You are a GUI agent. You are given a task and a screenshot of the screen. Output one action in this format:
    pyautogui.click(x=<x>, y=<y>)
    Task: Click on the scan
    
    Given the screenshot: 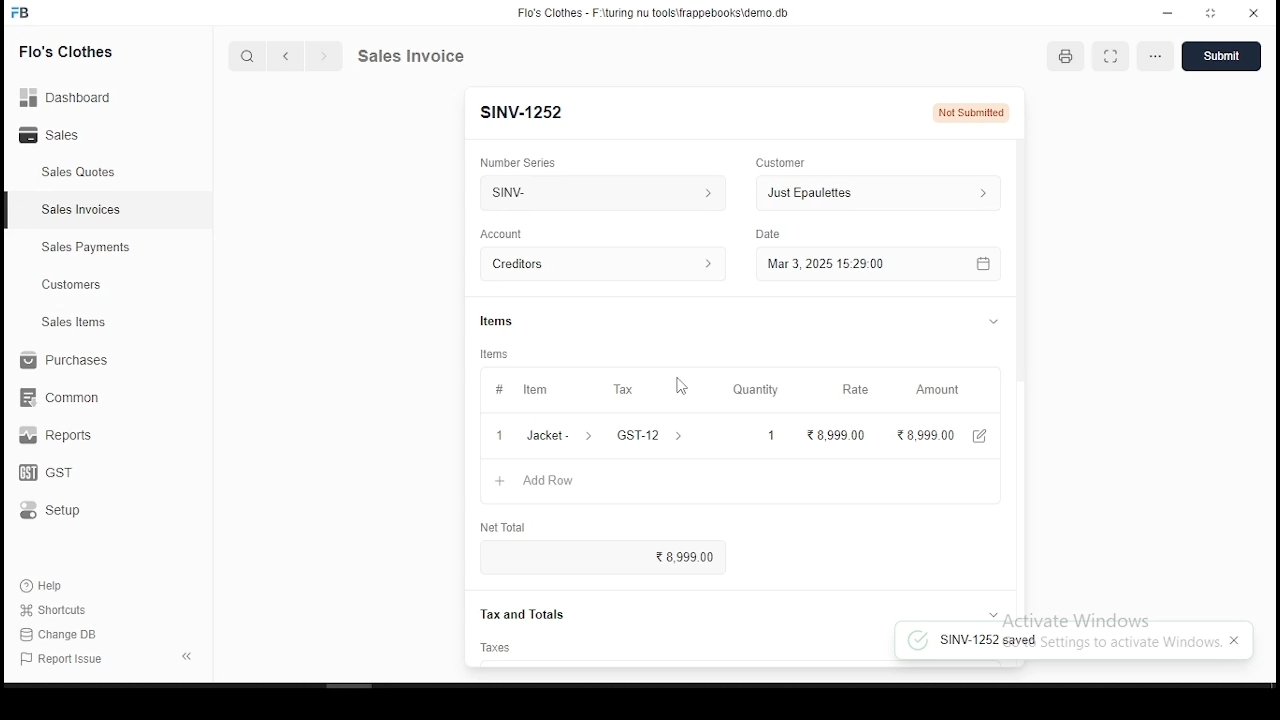 What is the action you would take?
    pyautogui.click(x=1160, y=56)
    